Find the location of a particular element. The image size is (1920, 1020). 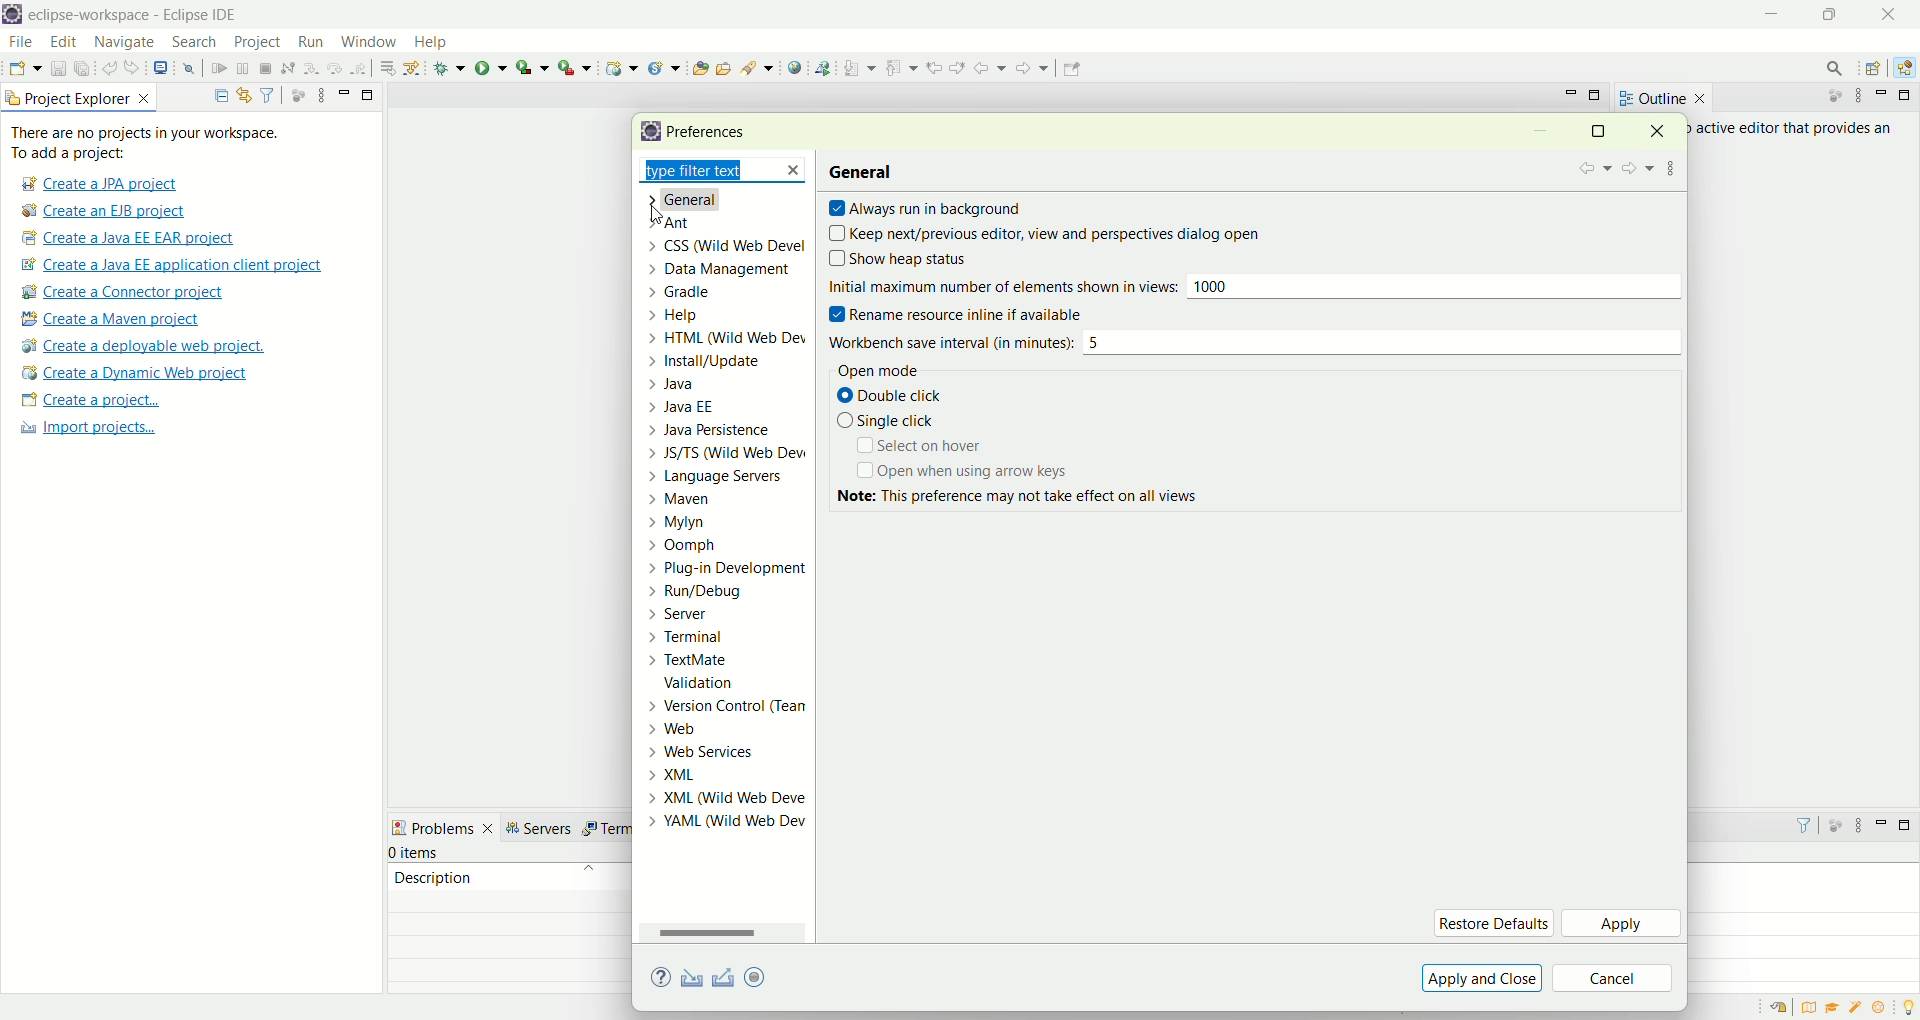

project is located at coordinates (256, 42).